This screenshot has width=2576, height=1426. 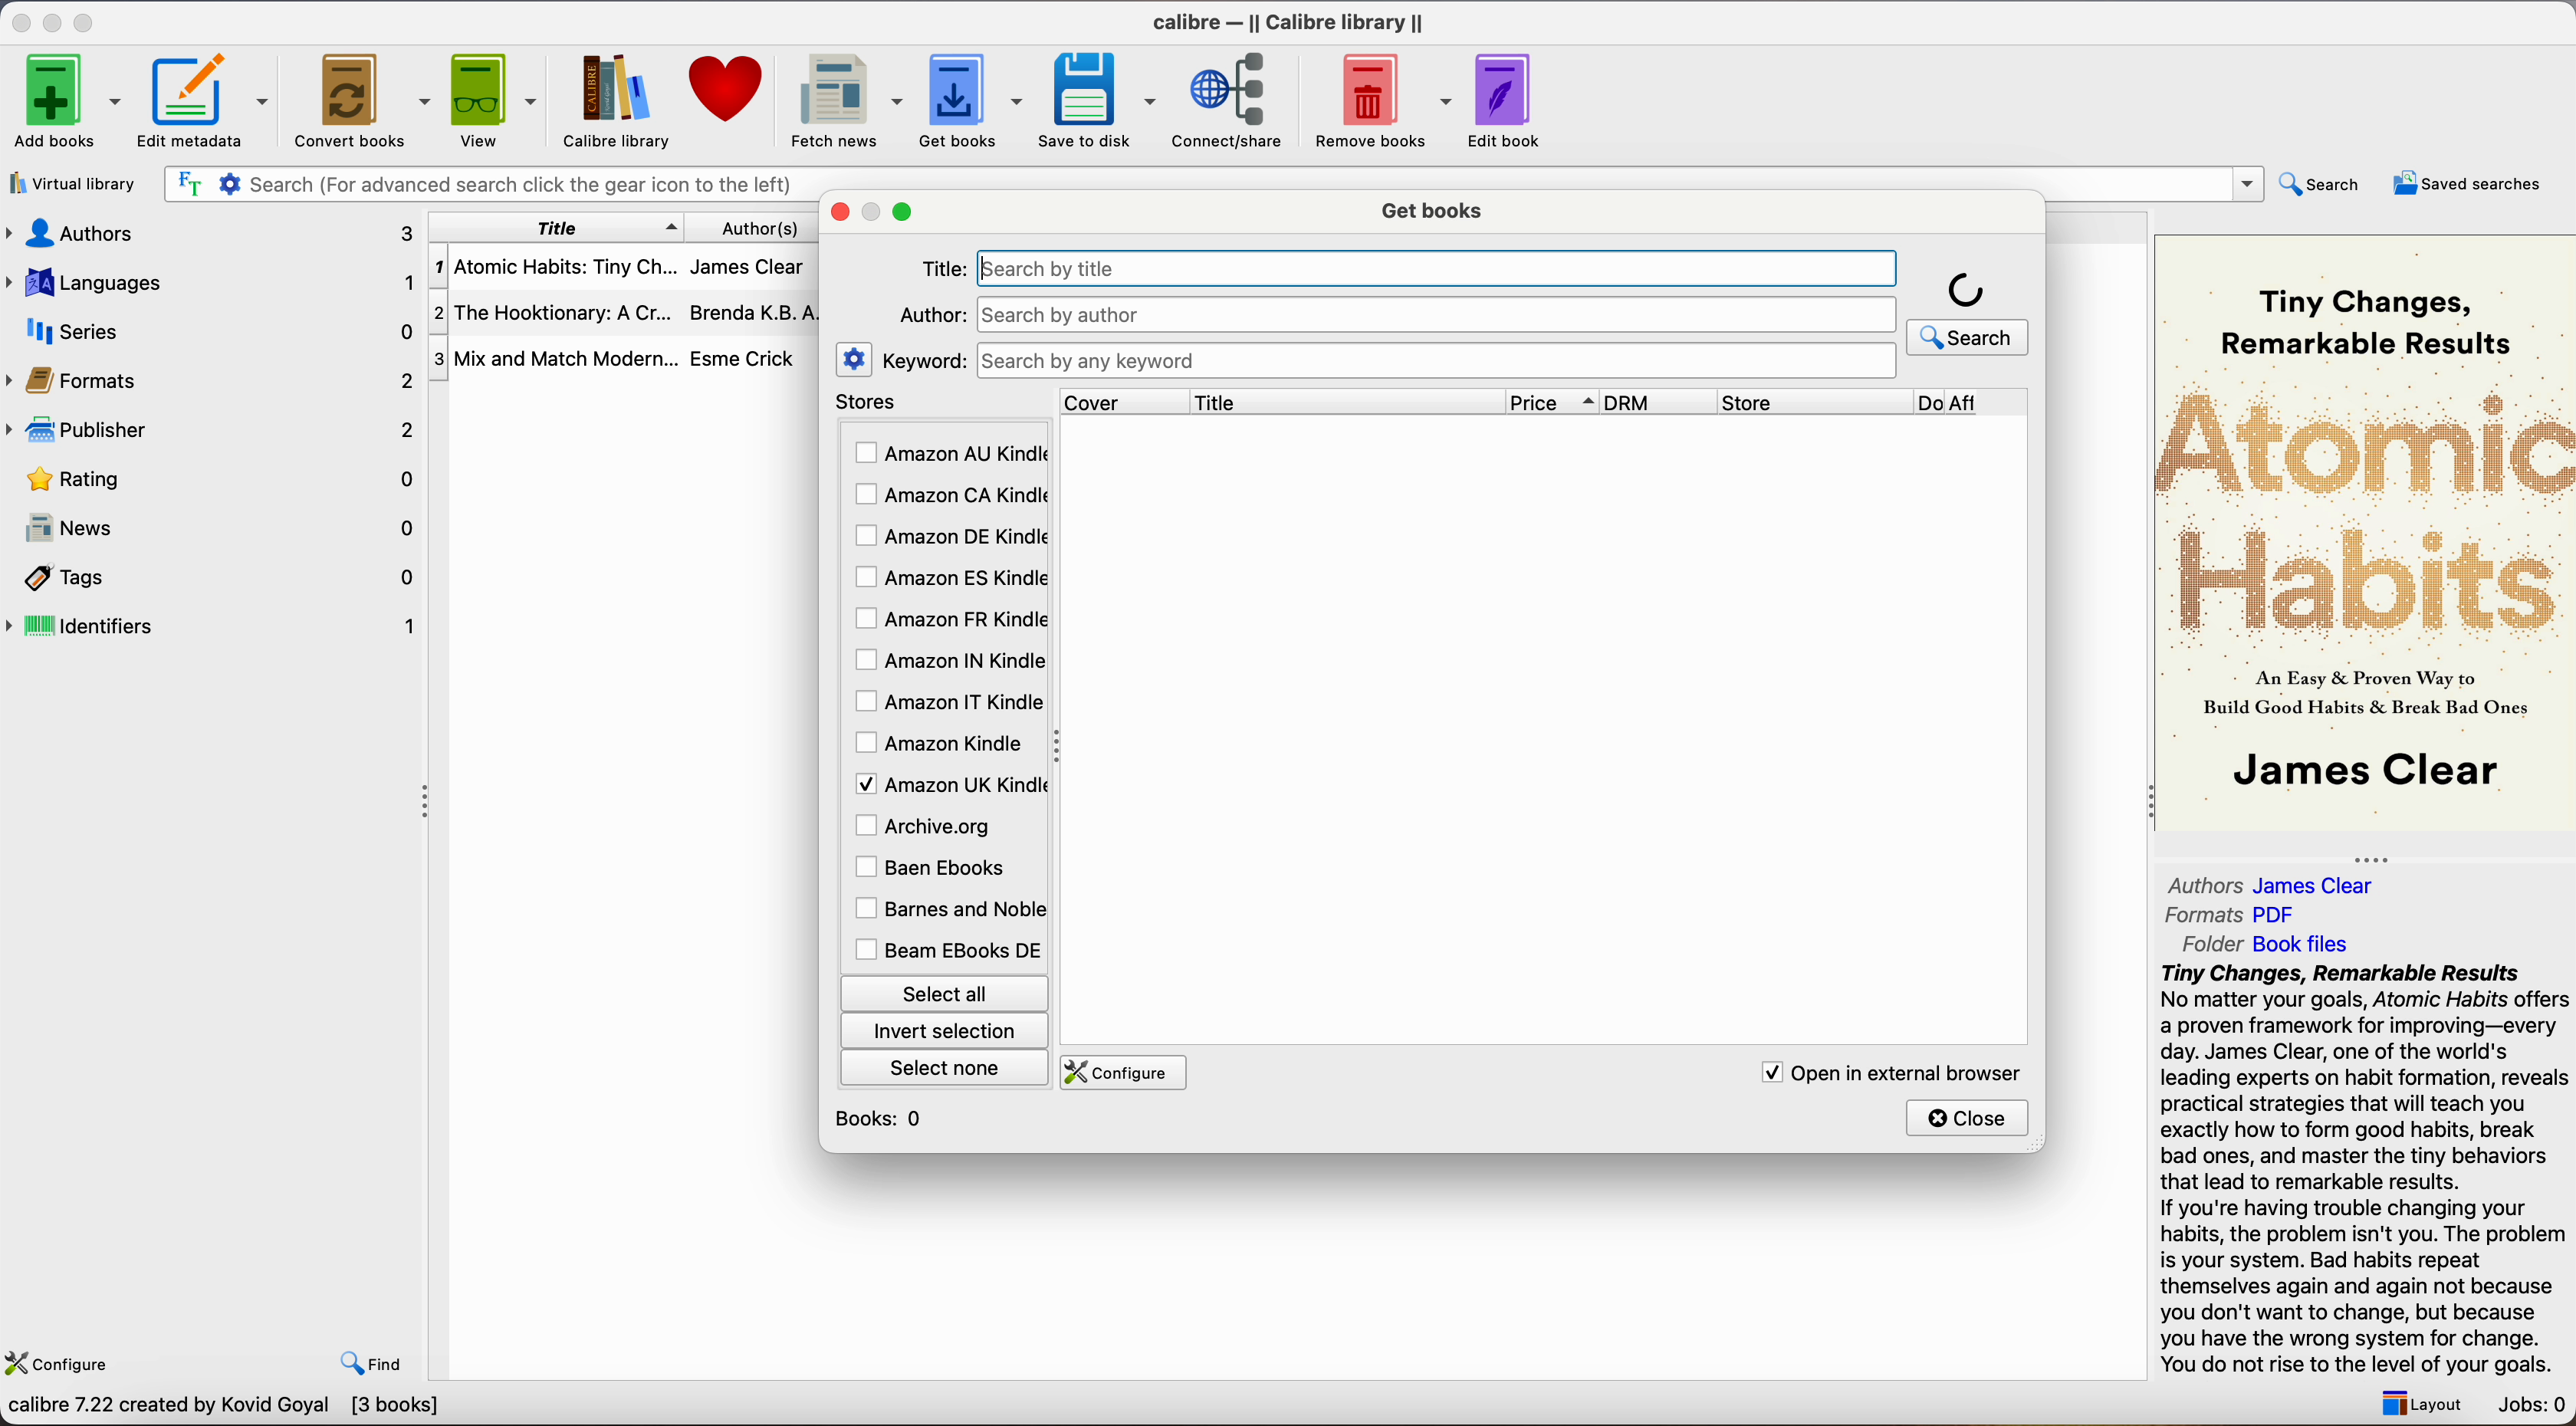 I want to click on Amazon IN Kindle, so click(x=947, y=659).